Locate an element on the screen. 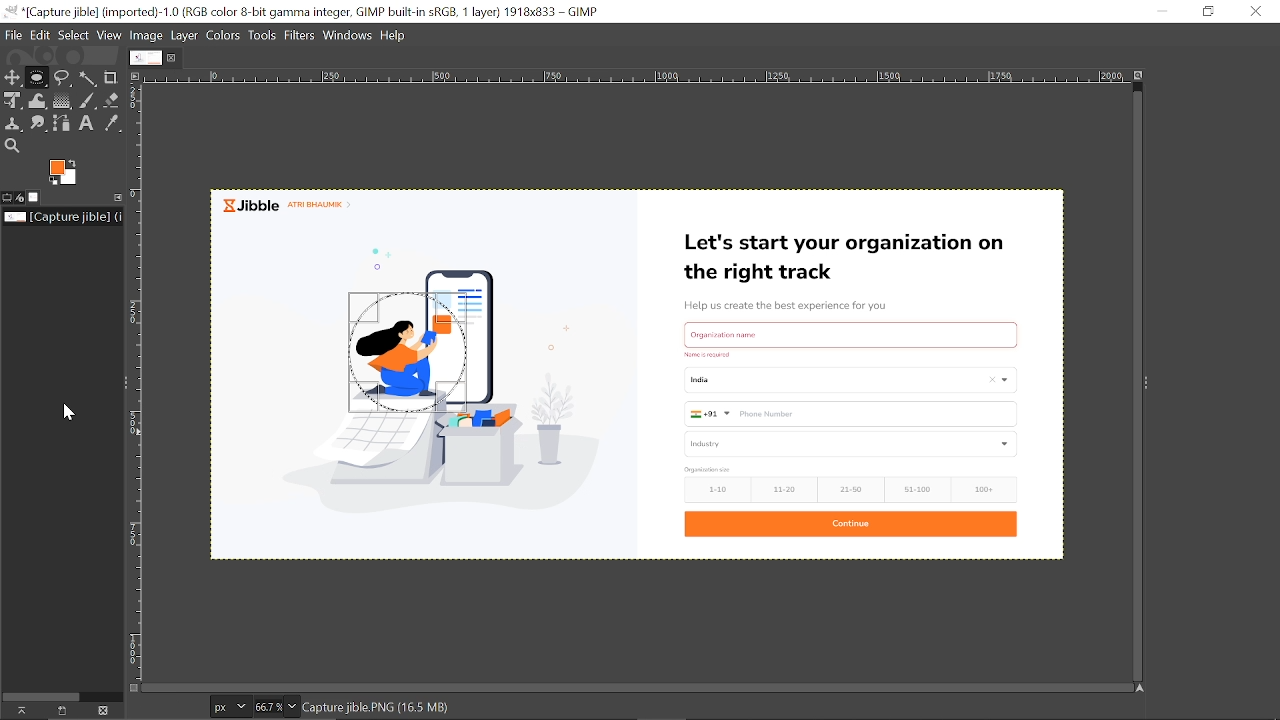  Edit is located at coordinates (41, 35).